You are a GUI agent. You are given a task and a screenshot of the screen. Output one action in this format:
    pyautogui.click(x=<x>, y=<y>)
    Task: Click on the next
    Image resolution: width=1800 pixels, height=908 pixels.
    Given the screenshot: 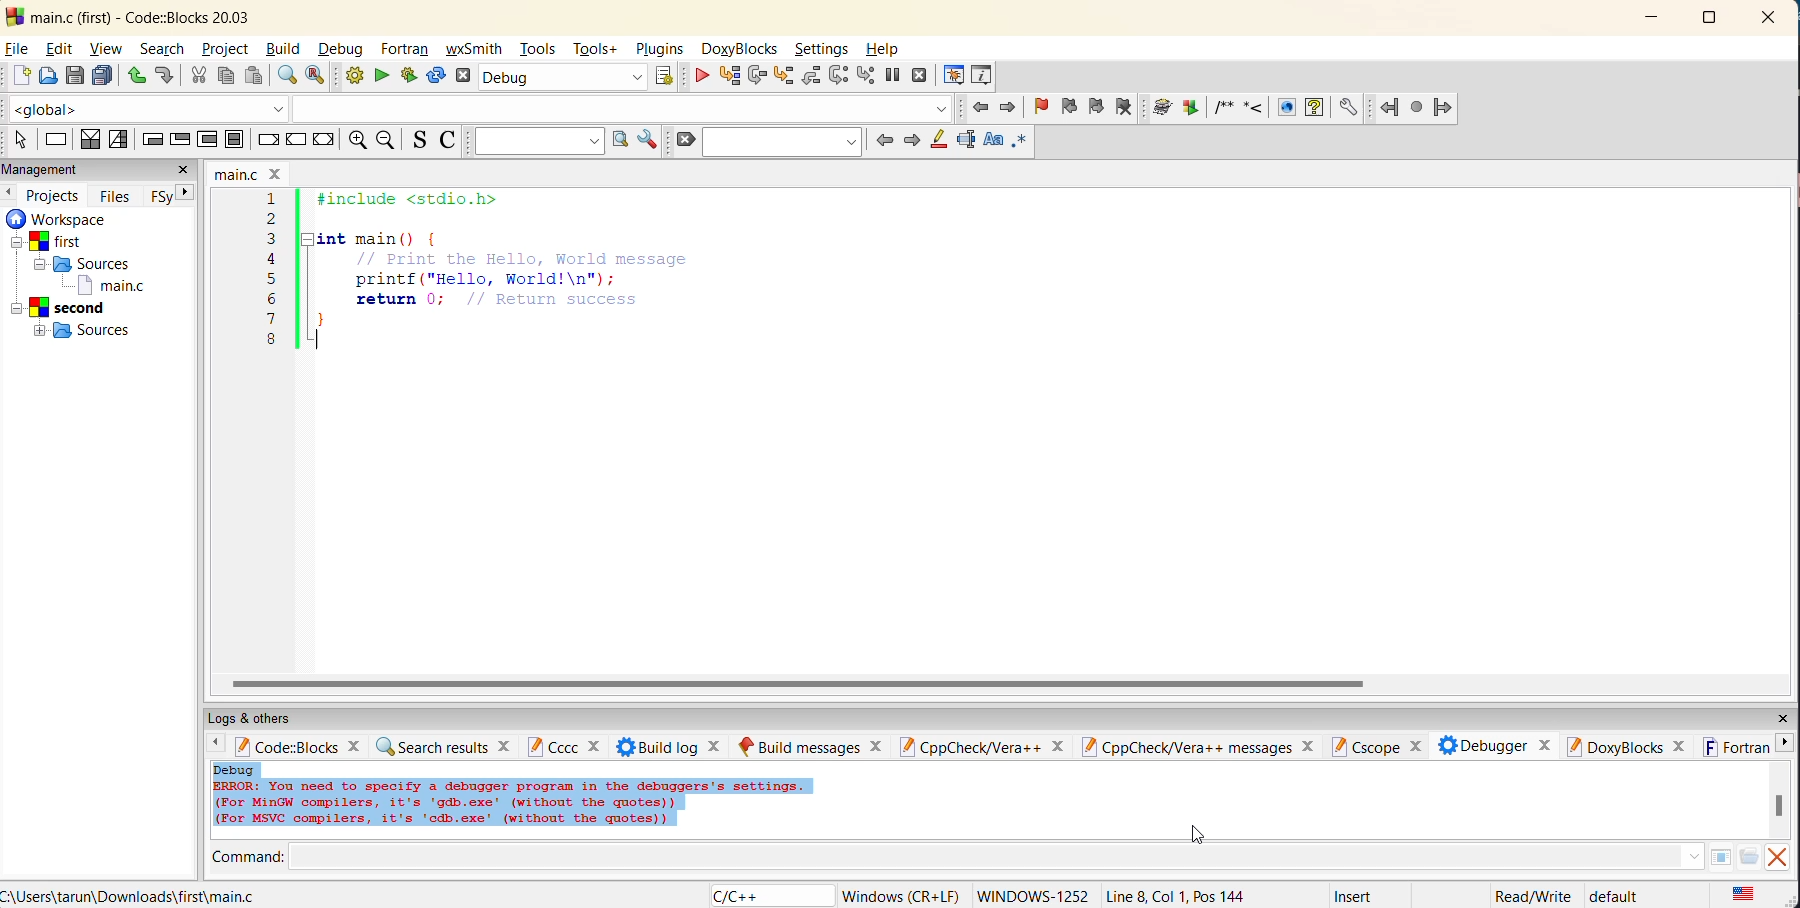 What is the action you would take?
    pyautogui.click(x=180, y=194)
    